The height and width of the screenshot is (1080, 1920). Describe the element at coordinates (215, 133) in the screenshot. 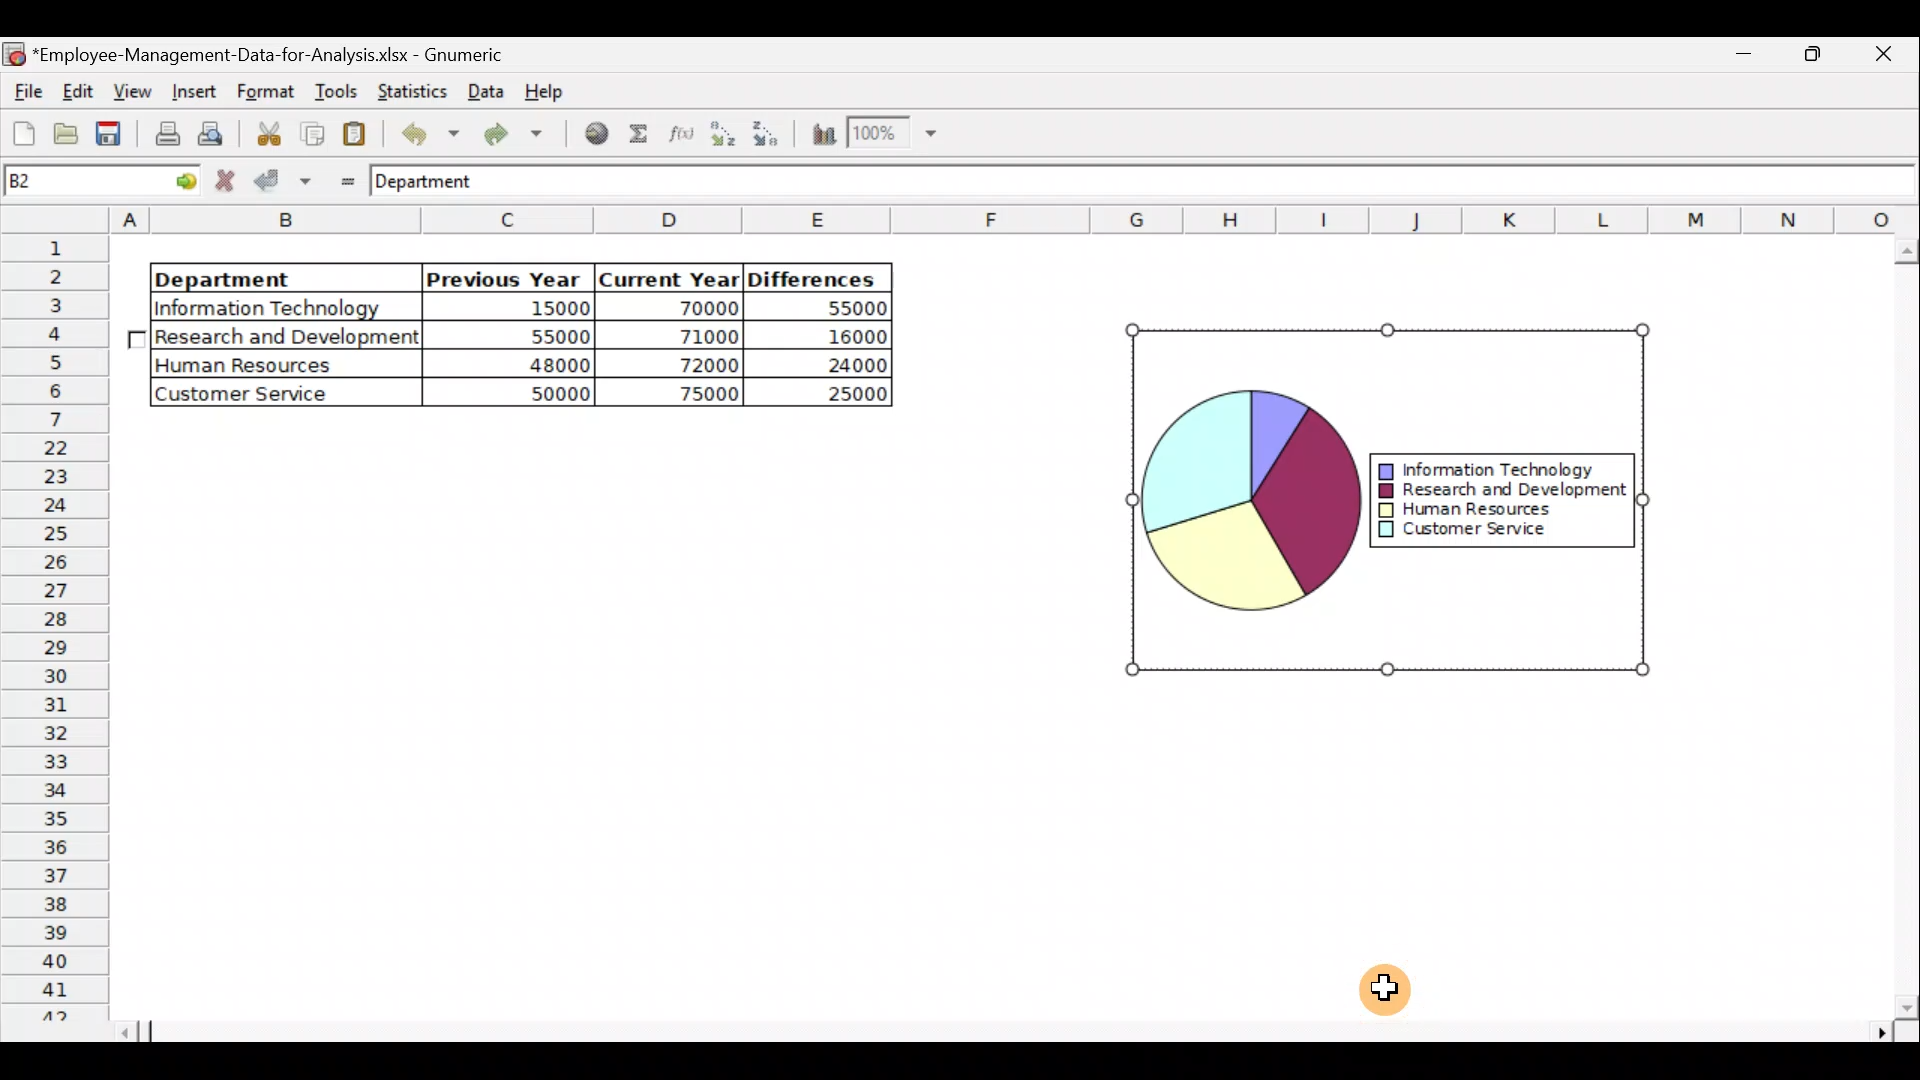

I see `Print preview` at that location.